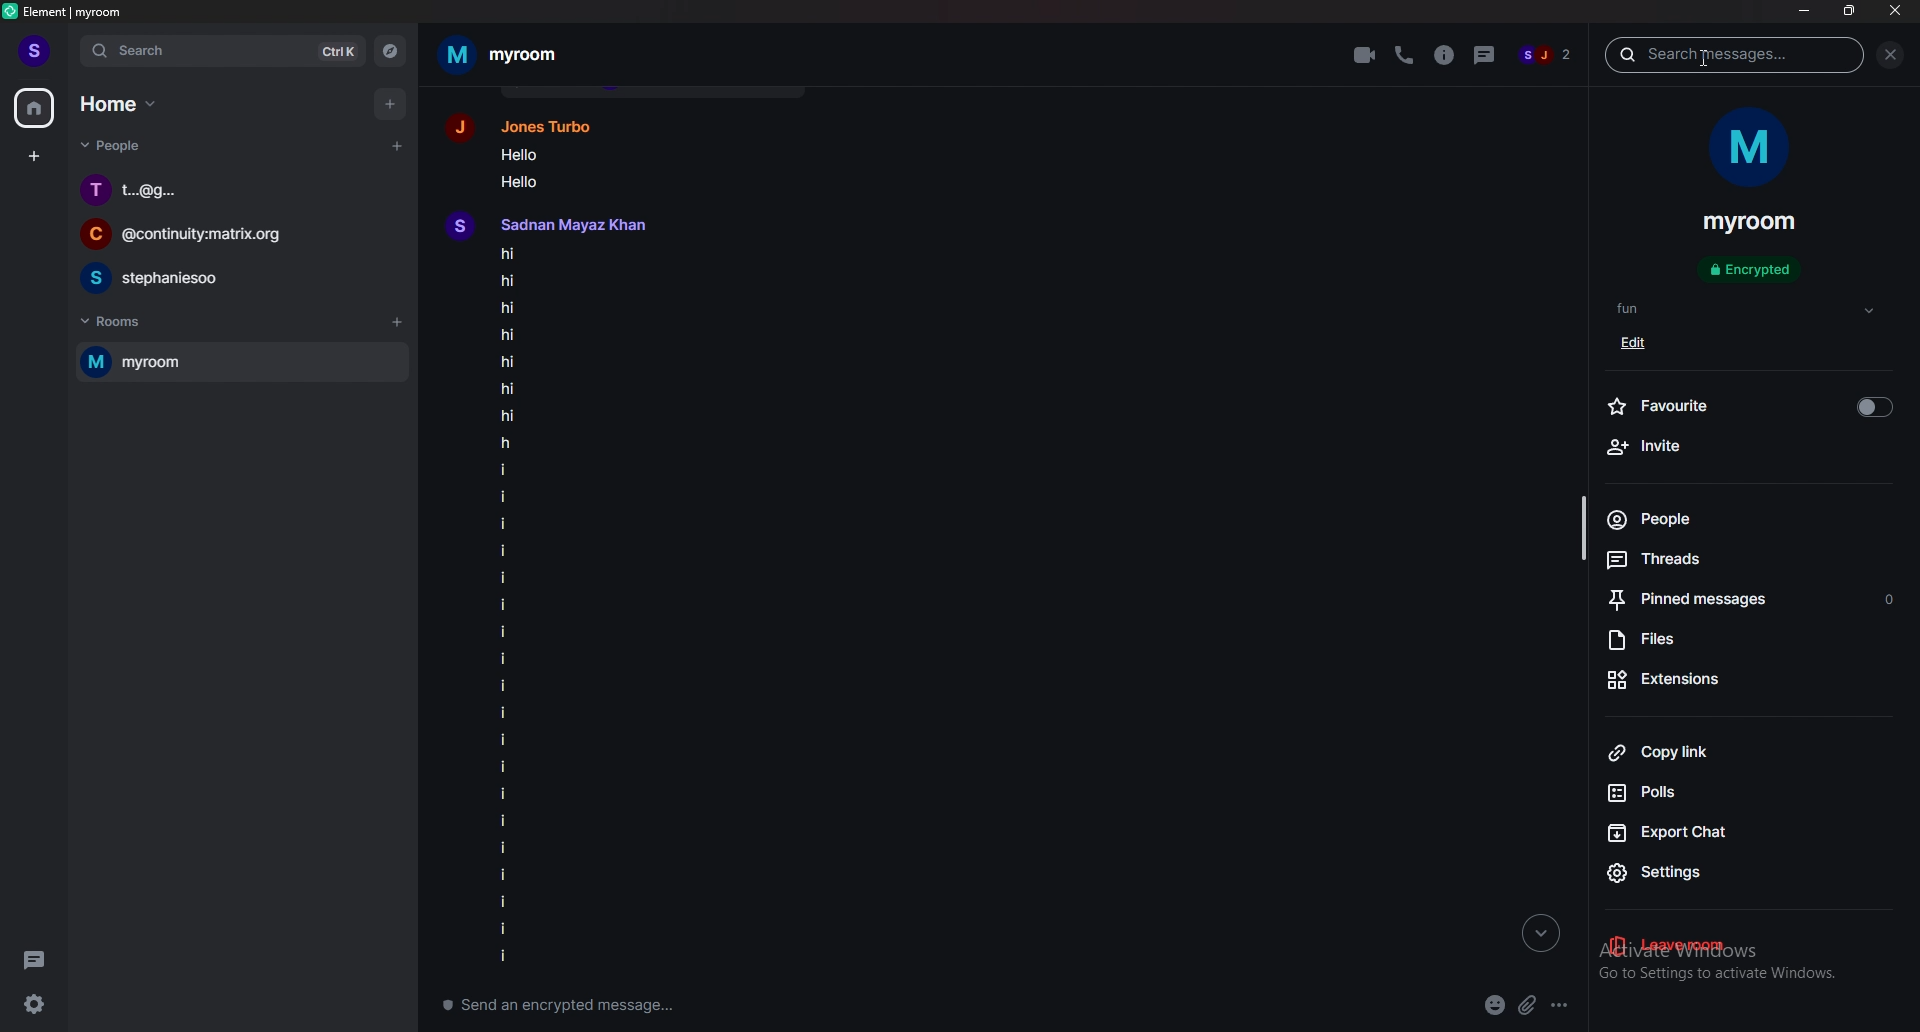  Describe the element at coordinates (1560, 1004) in the screenshot. I see `more options` at that location.